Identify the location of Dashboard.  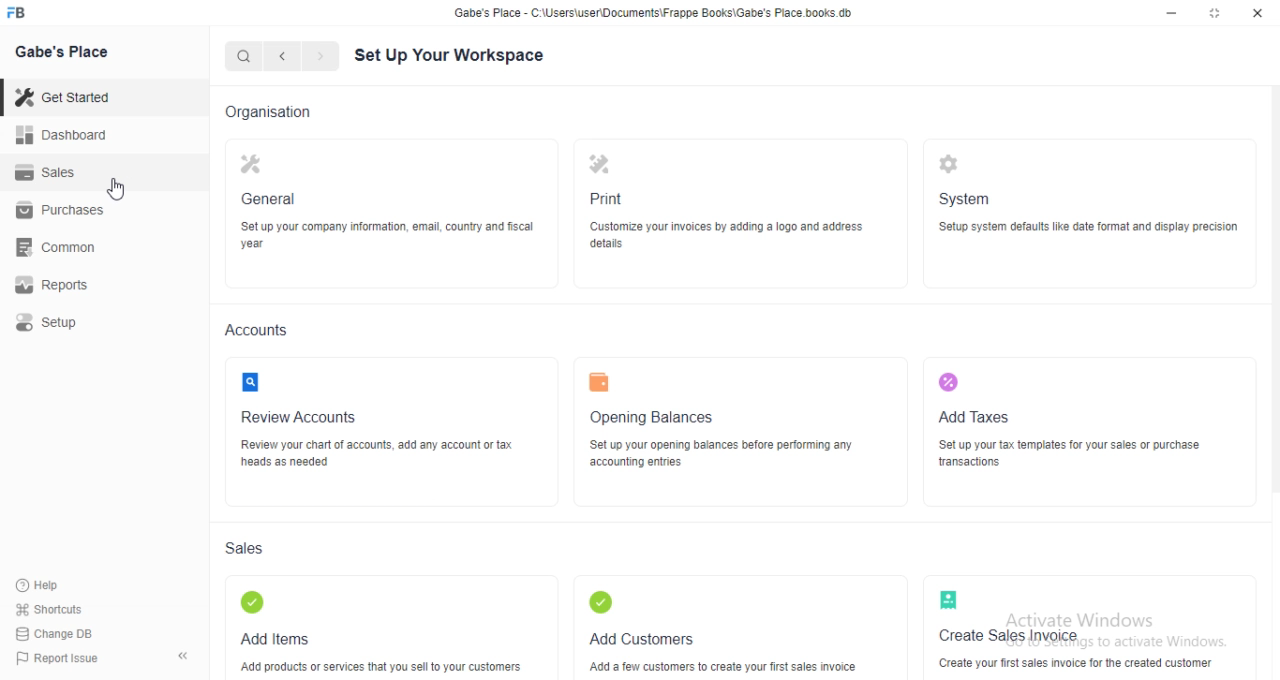
(61, 135).